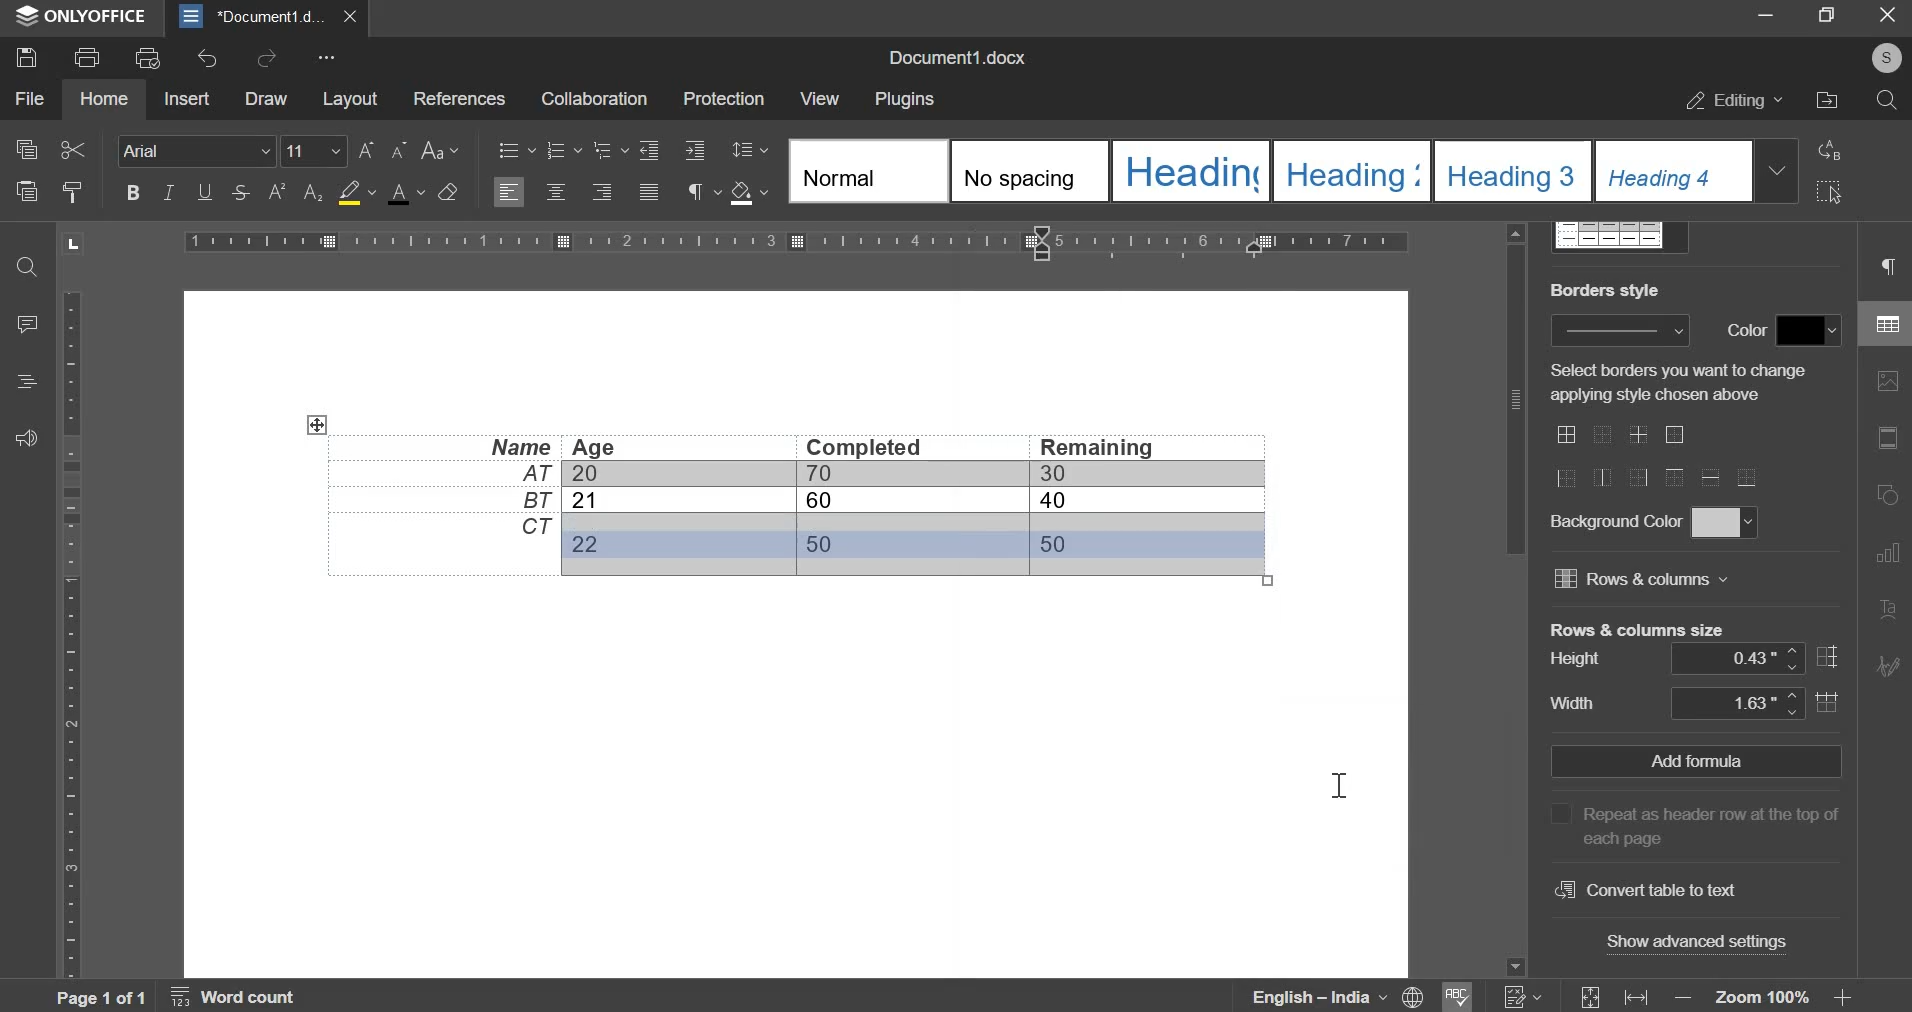 The width and height of the screenshot is (1912, 1012). I want to click on replace, so click(1831, 152).